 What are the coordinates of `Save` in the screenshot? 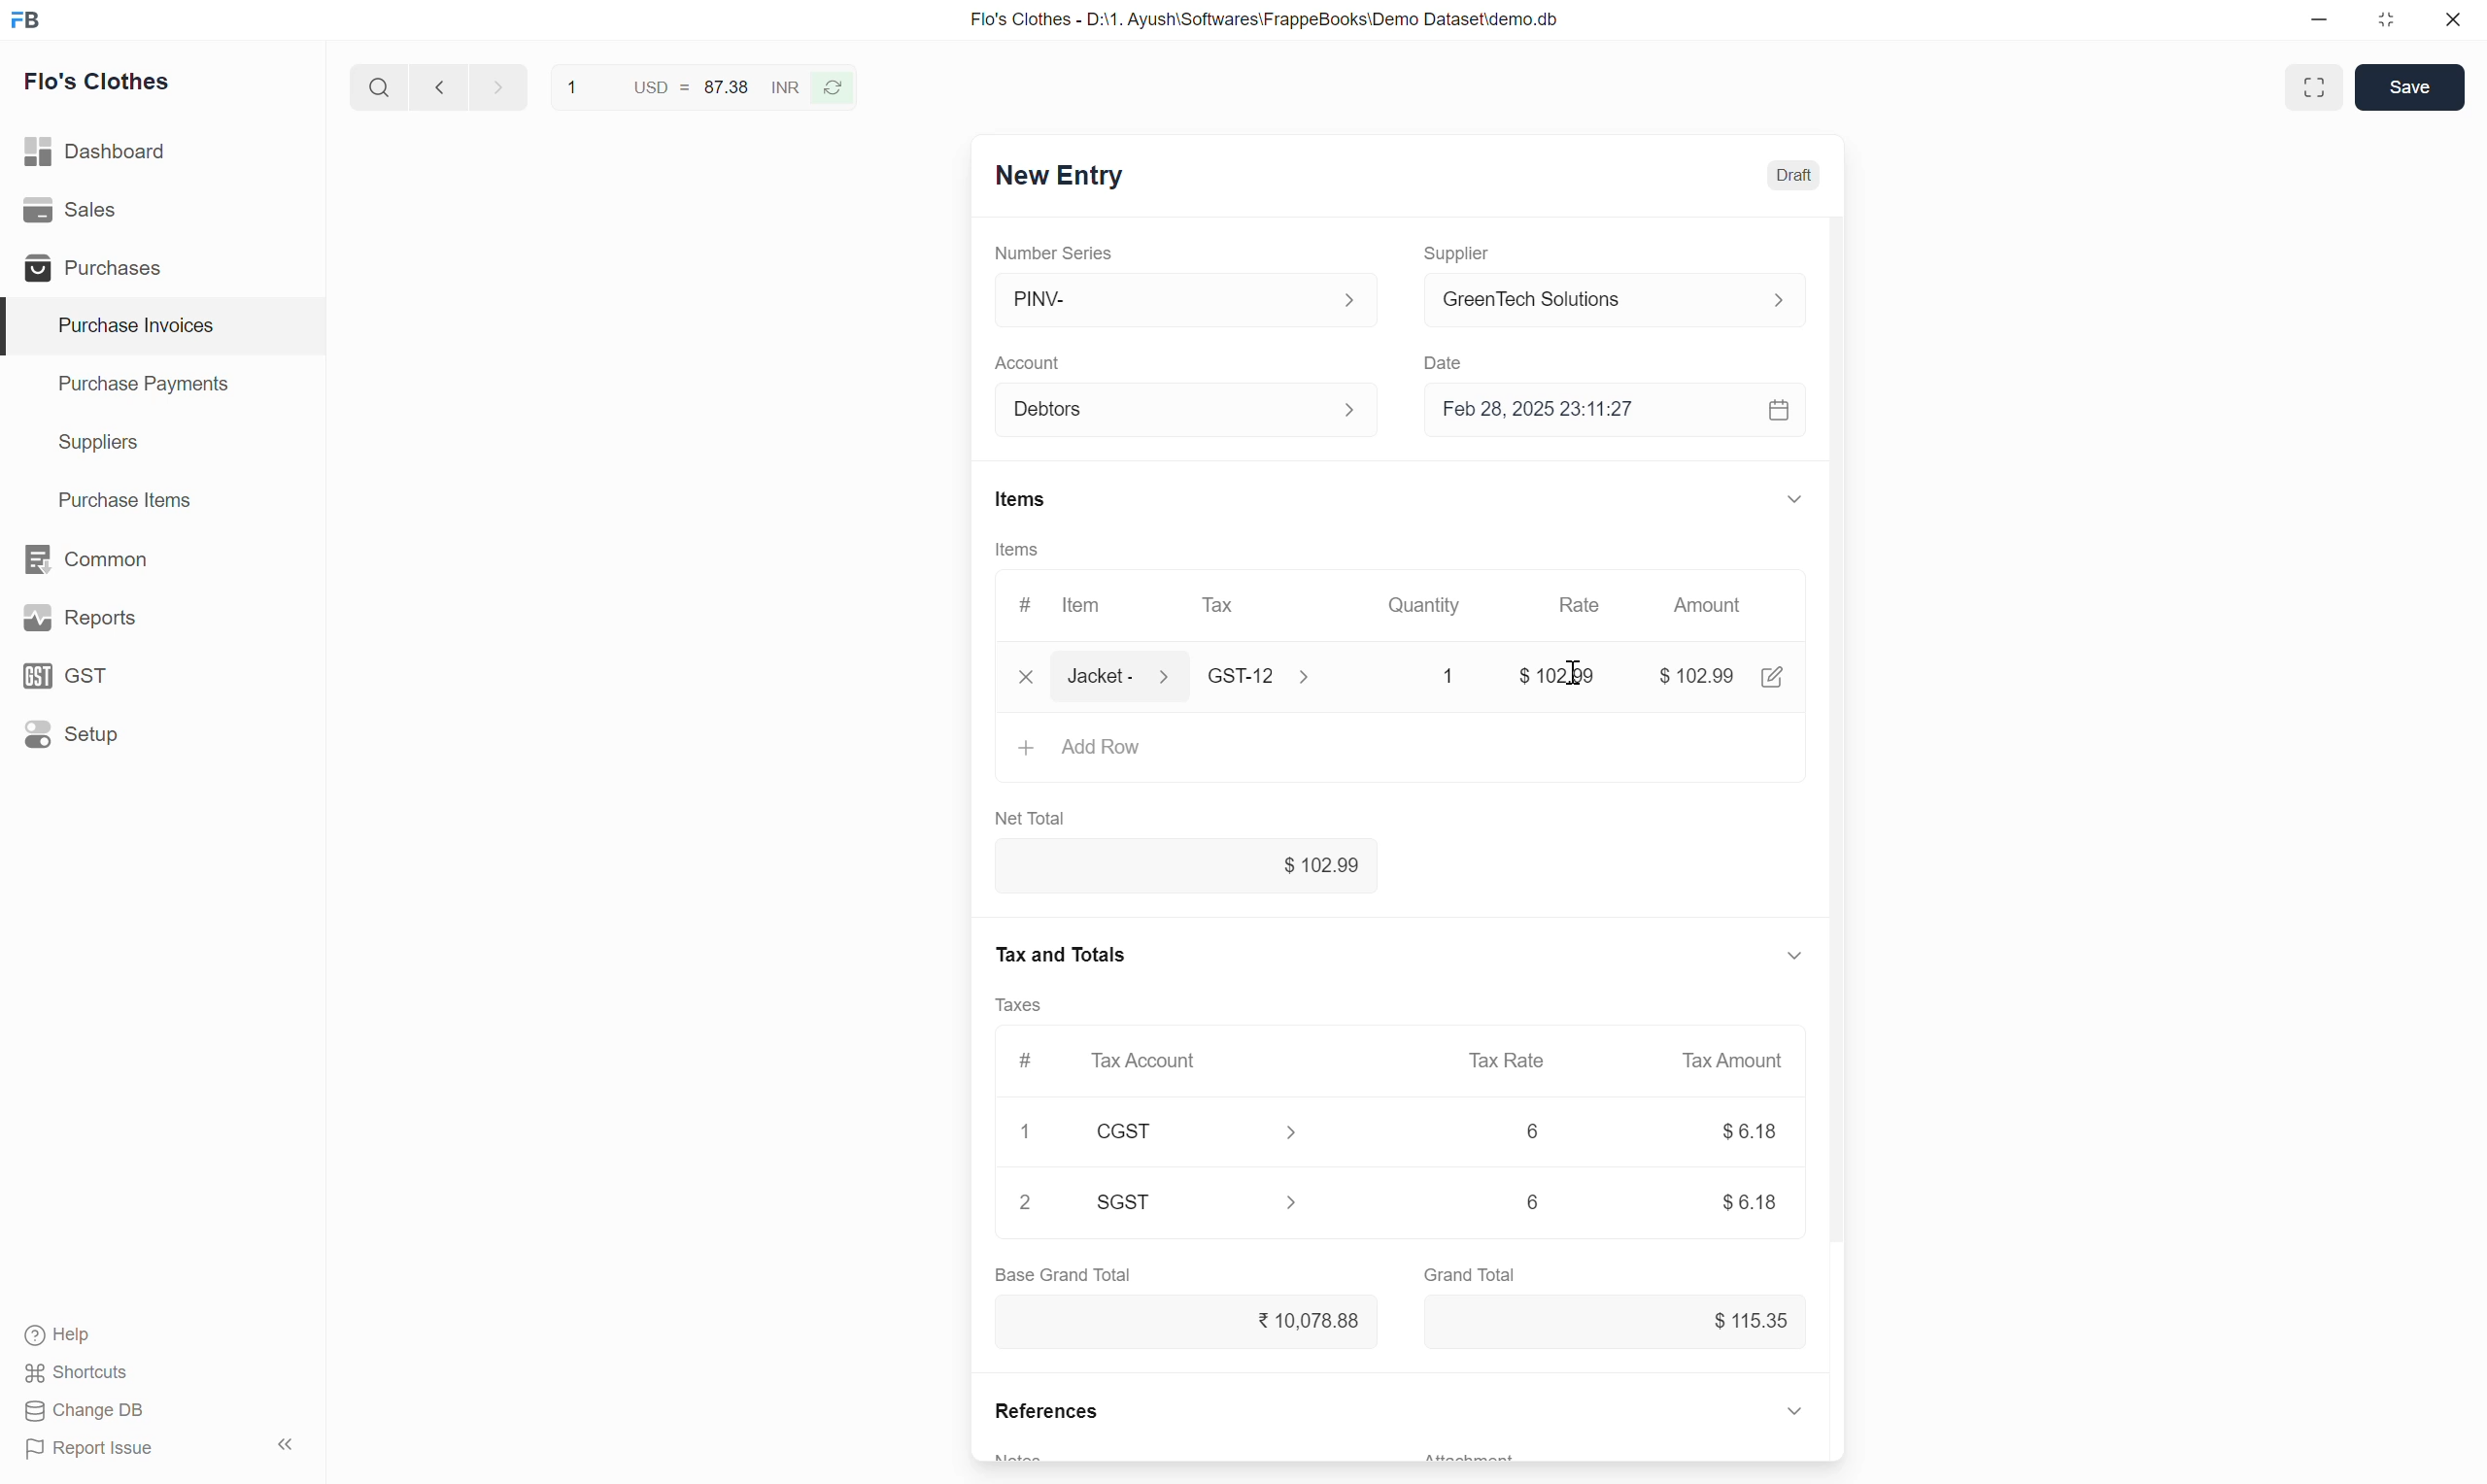 It's located at (2409, 87).